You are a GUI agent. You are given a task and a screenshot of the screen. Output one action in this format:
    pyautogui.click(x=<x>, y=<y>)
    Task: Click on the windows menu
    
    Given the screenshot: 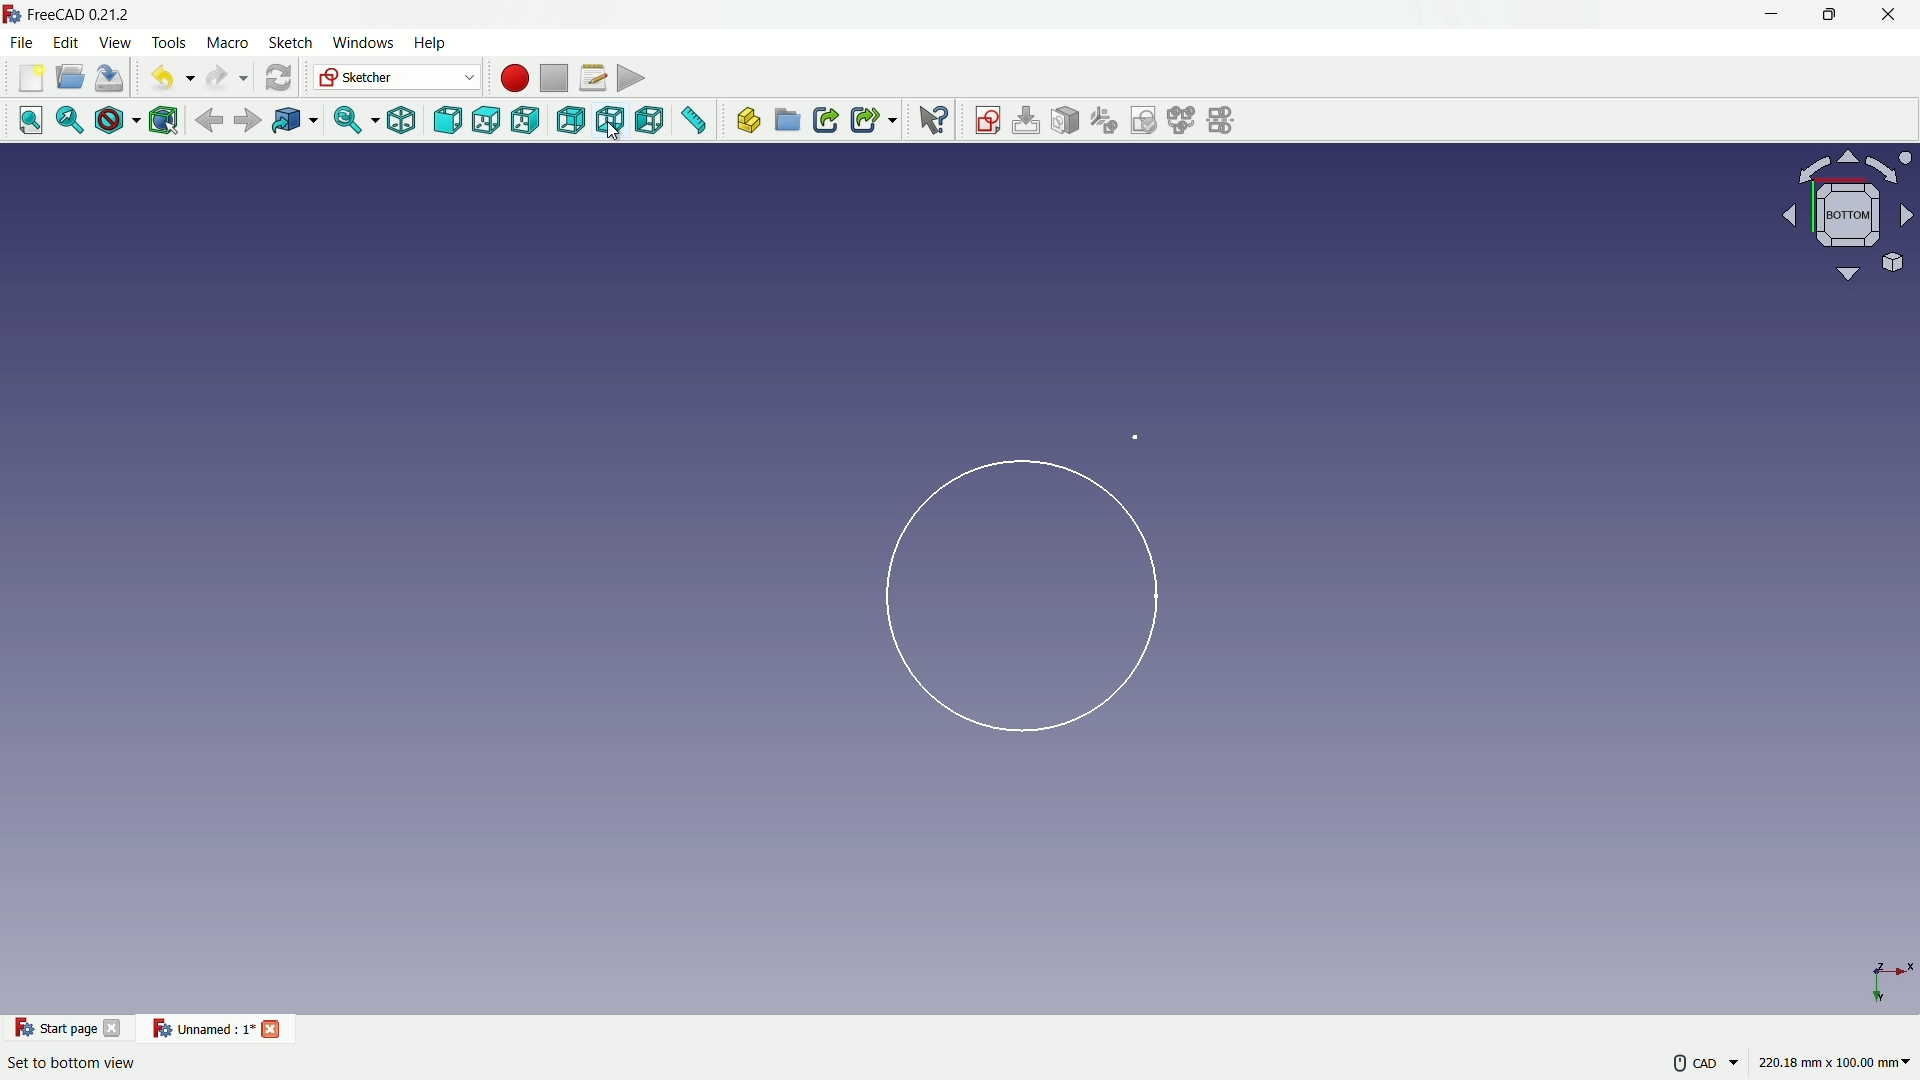 What is the action you would take?
    pyautogui.click(x=364, y=45)
    